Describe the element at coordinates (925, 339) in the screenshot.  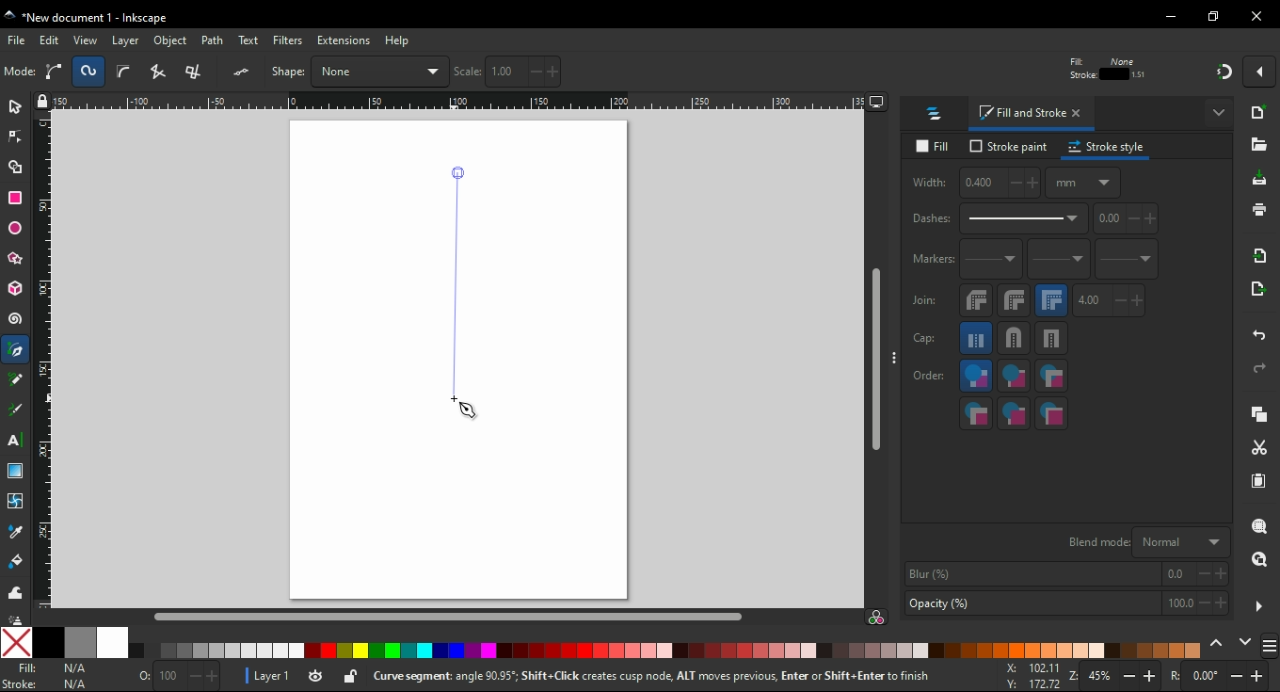
I see `cap` at that location.